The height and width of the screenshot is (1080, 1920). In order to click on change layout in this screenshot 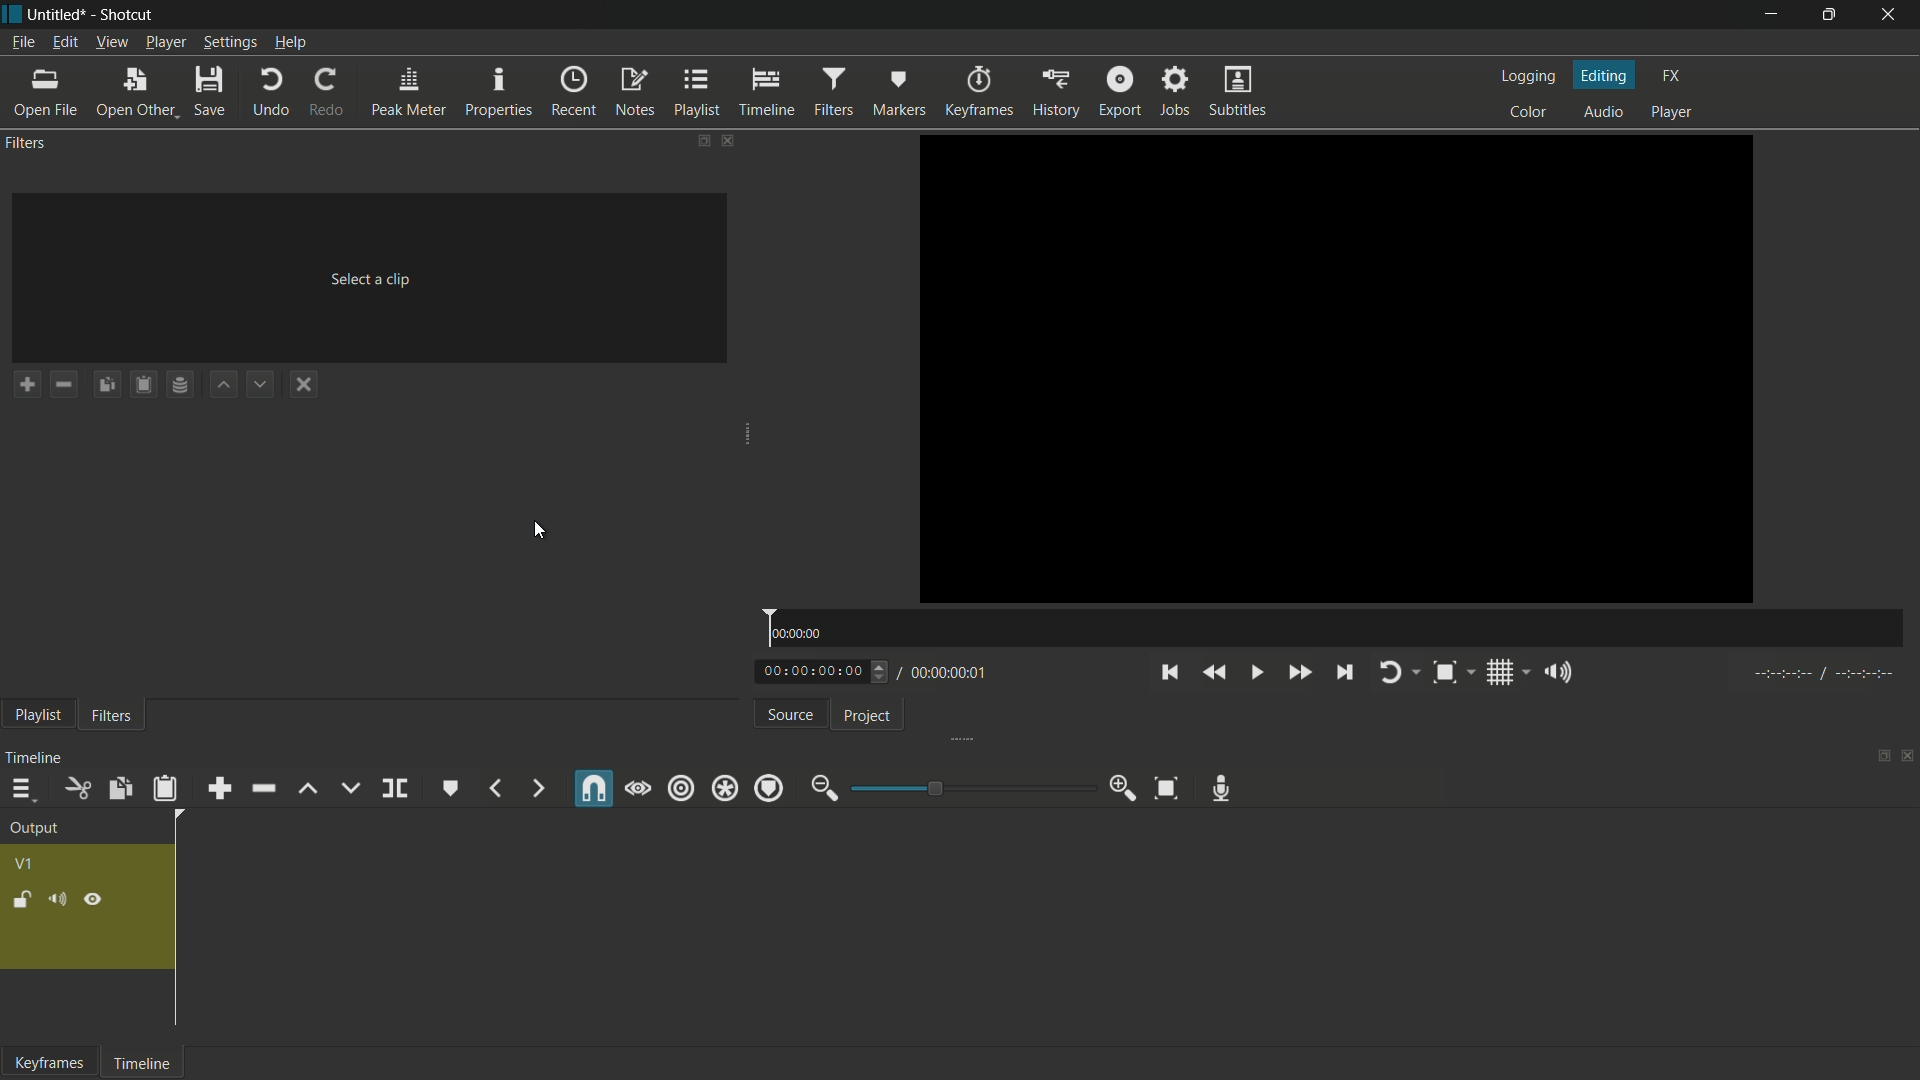, I will do `click(694, 140)`.